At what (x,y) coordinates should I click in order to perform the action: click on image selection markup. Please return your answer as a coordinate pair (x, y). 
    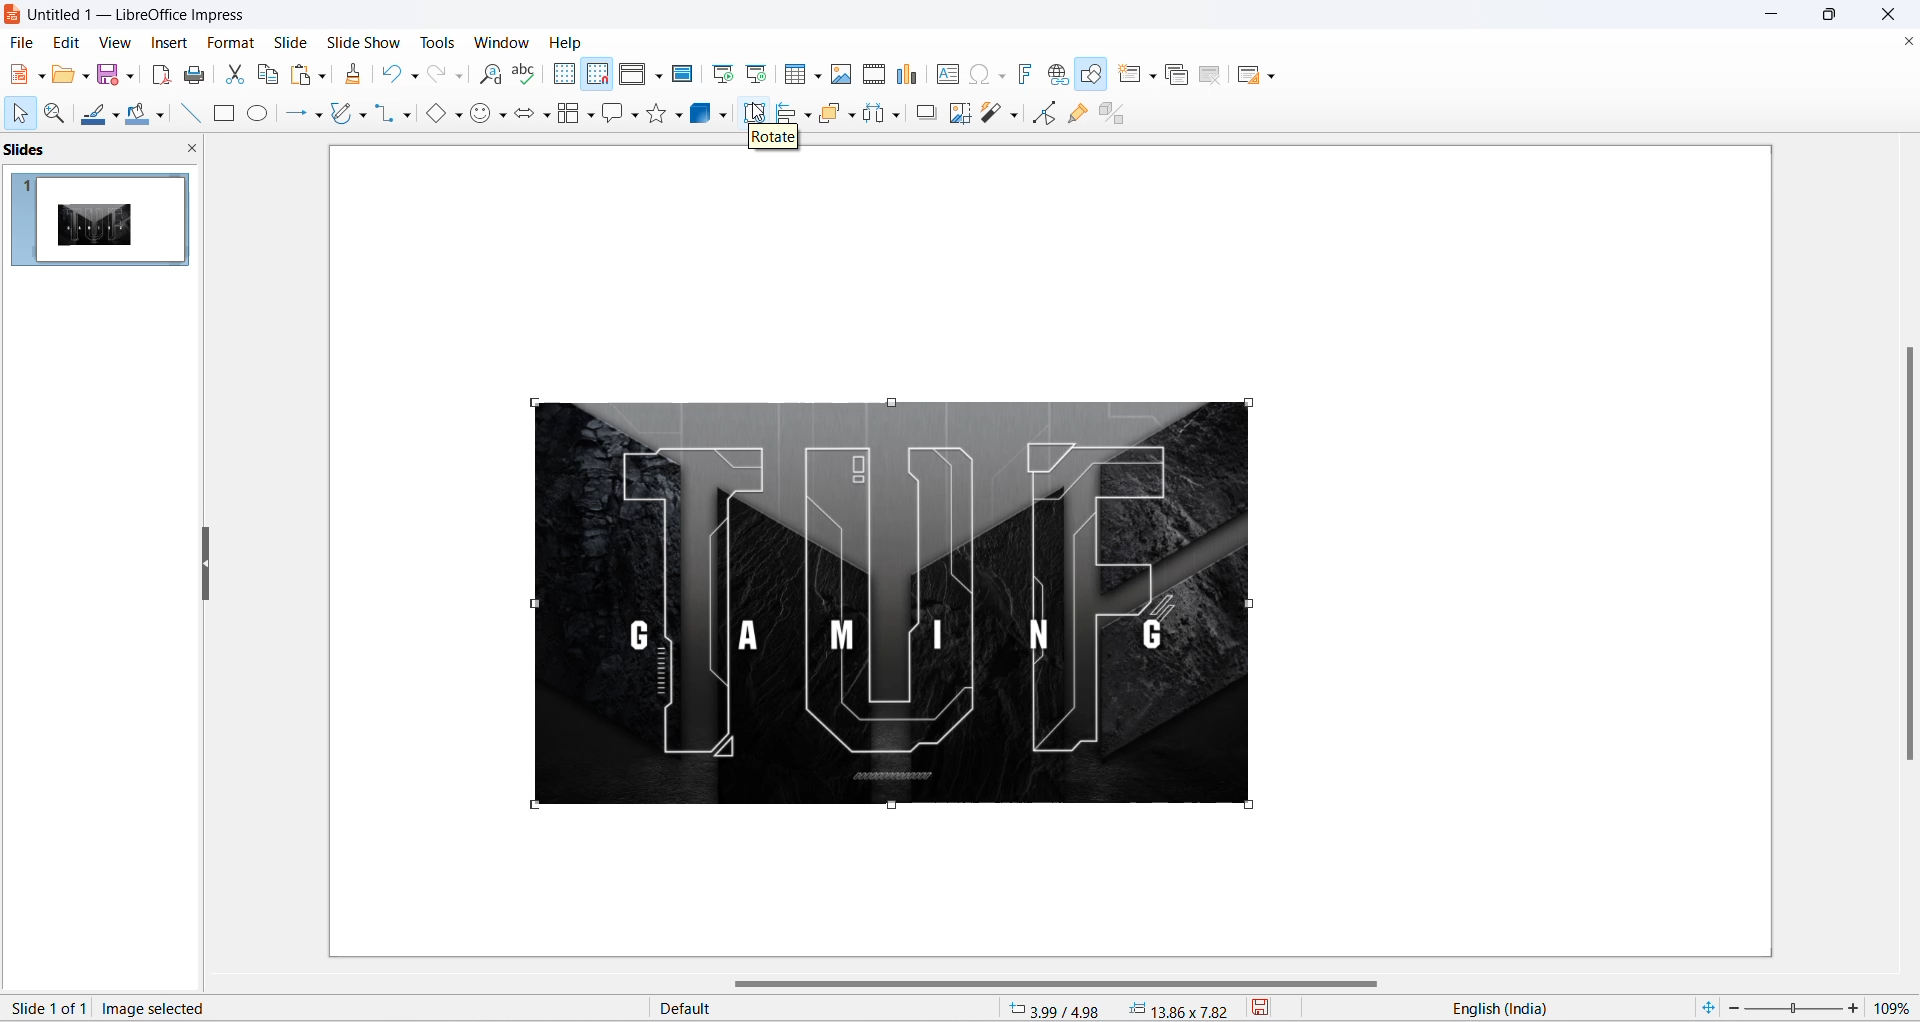
    Looking at the image, I should click on (895, 404).